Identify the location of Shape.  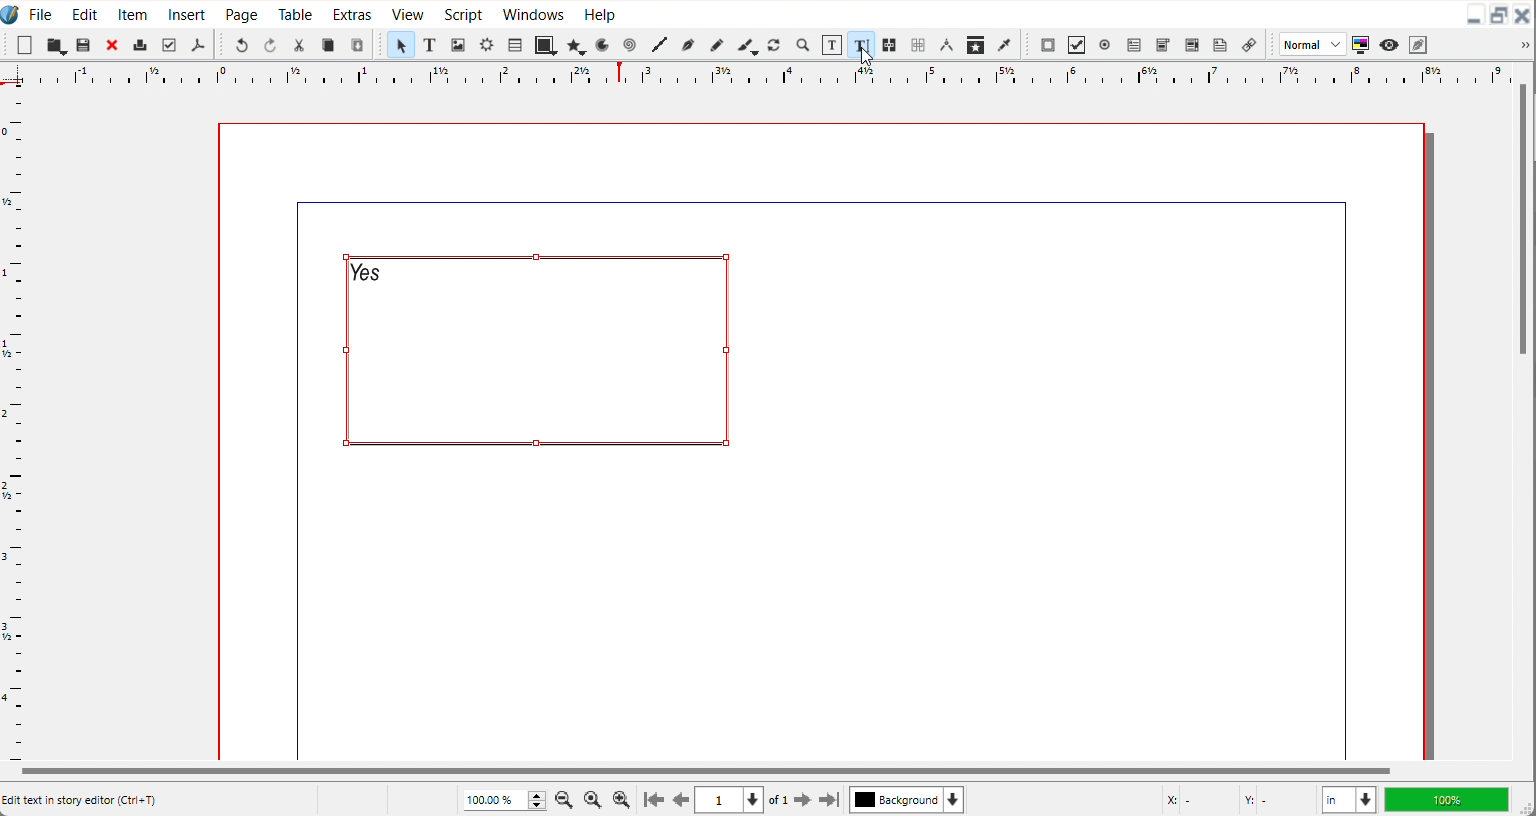
(546, 44).